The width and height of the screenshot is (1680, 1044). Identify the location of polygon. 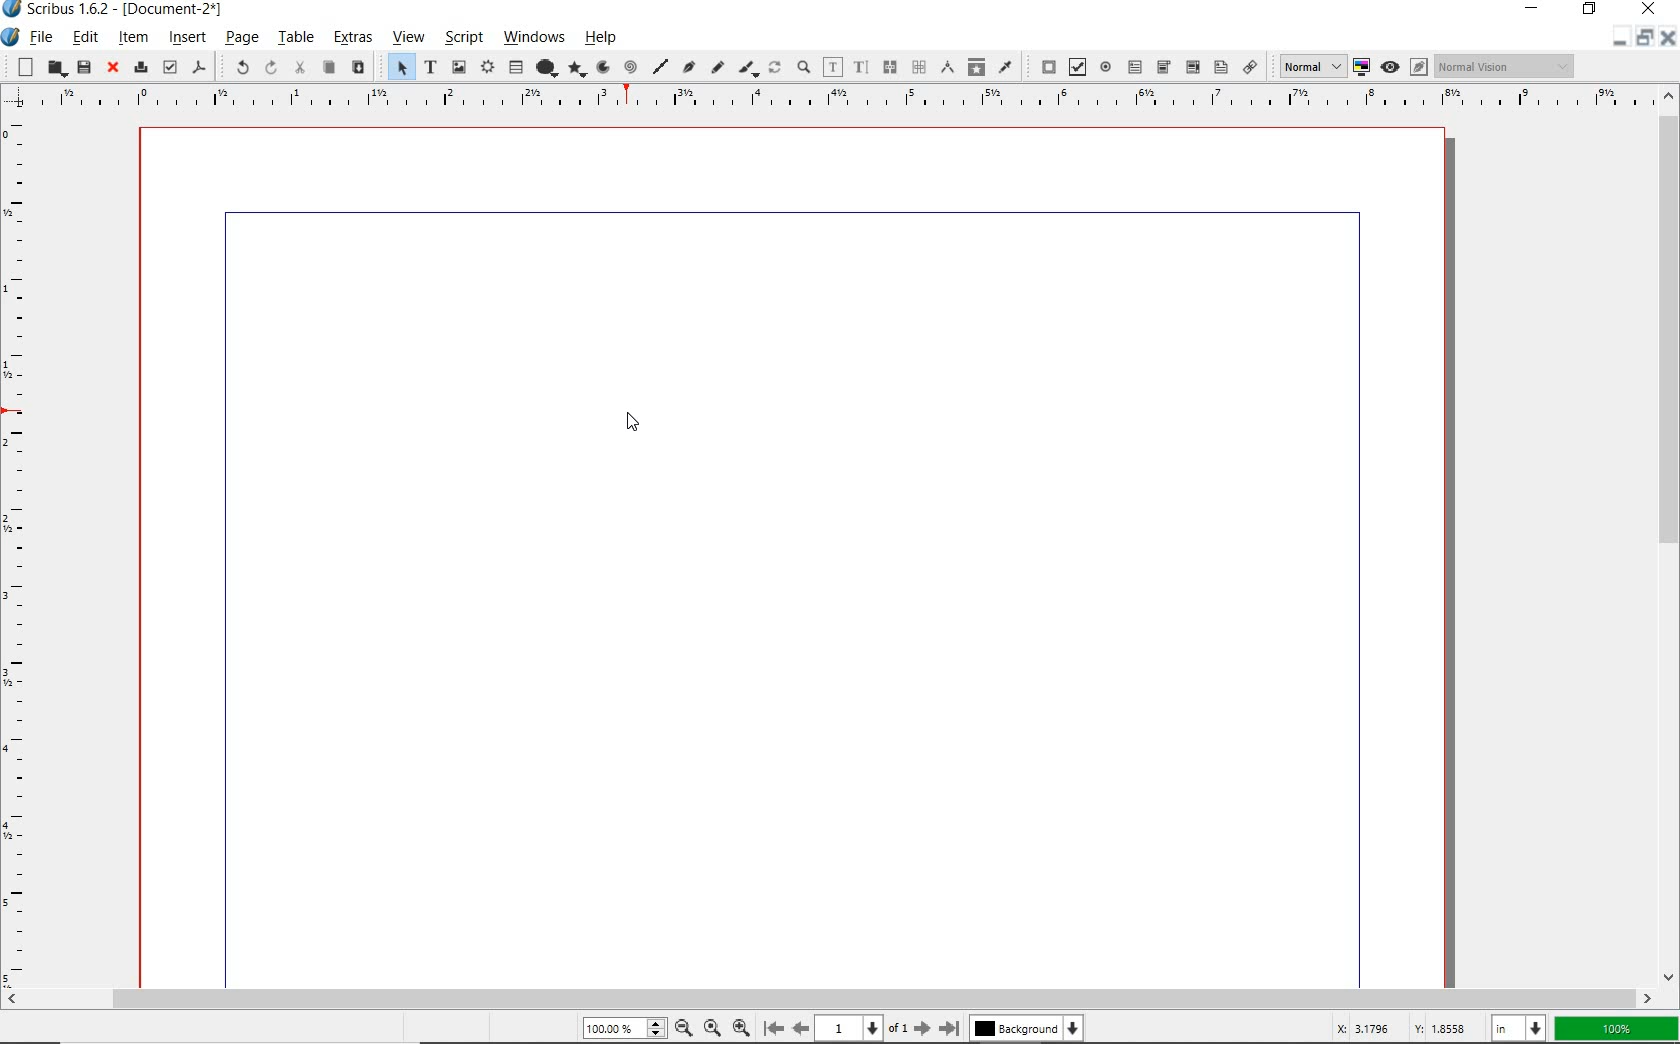
(579, 68).